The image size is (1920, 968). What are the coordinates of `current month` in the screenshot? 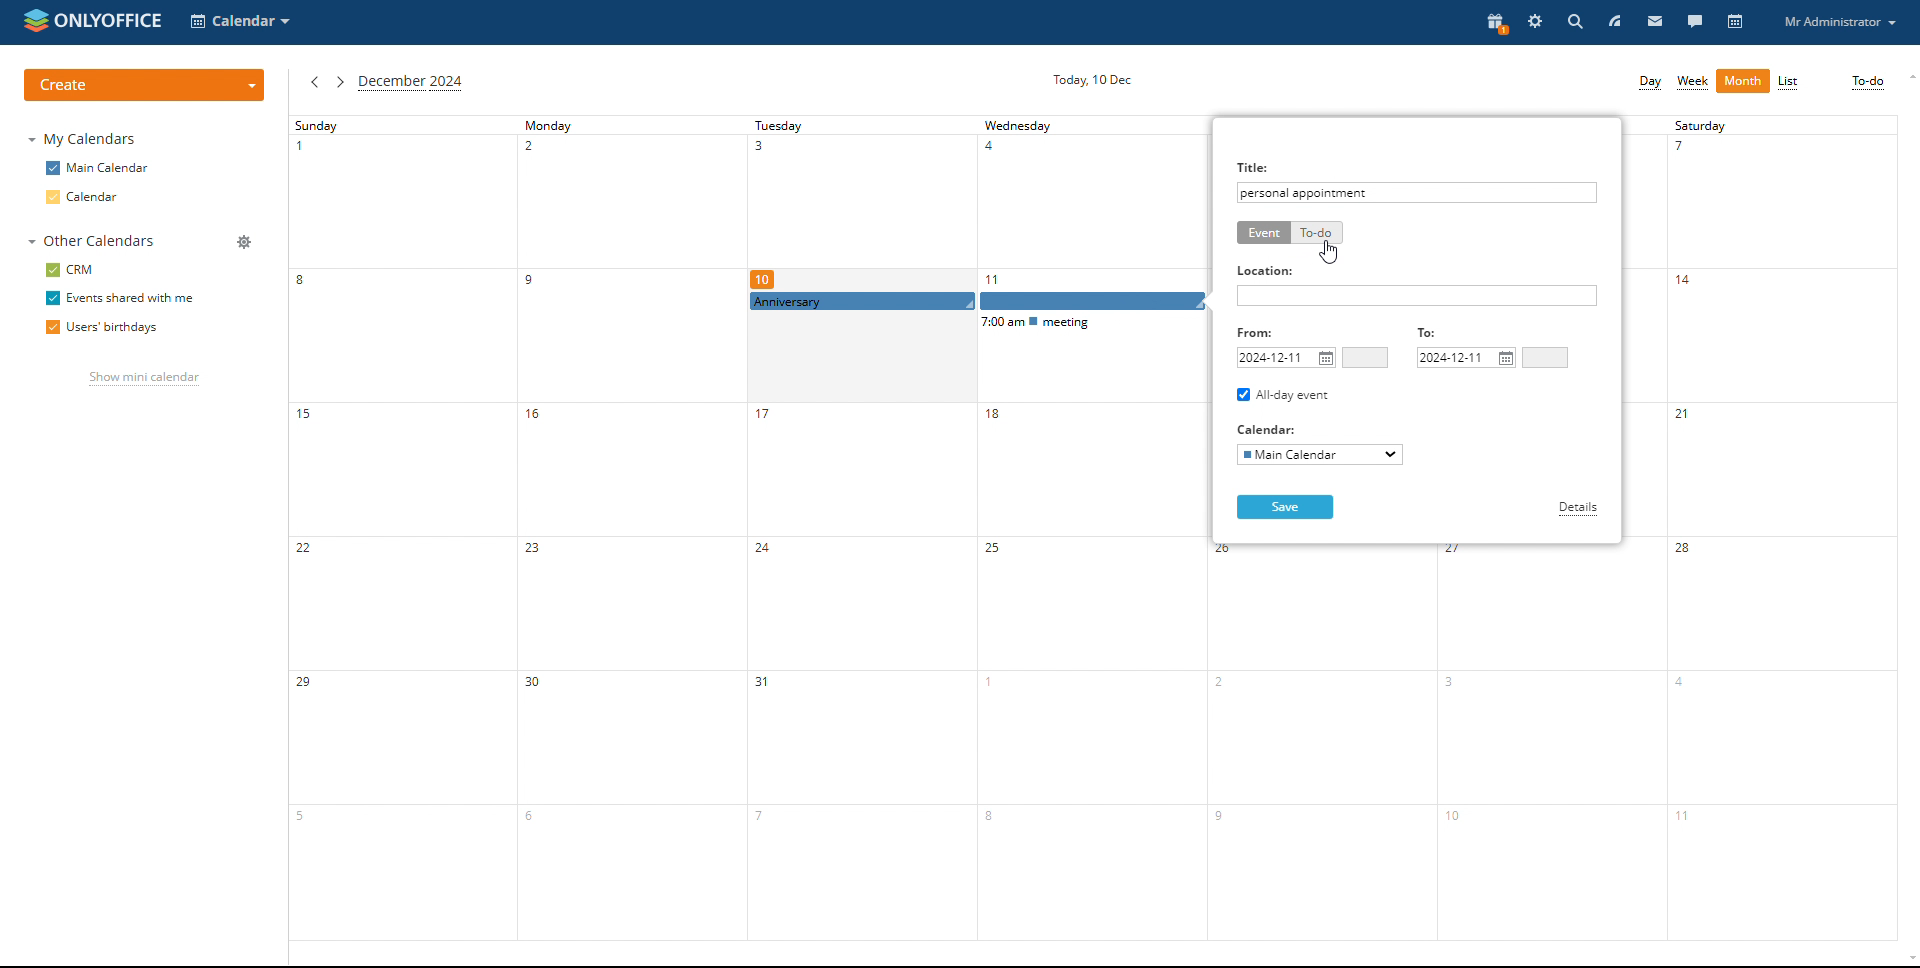 It's located at (411, 83).